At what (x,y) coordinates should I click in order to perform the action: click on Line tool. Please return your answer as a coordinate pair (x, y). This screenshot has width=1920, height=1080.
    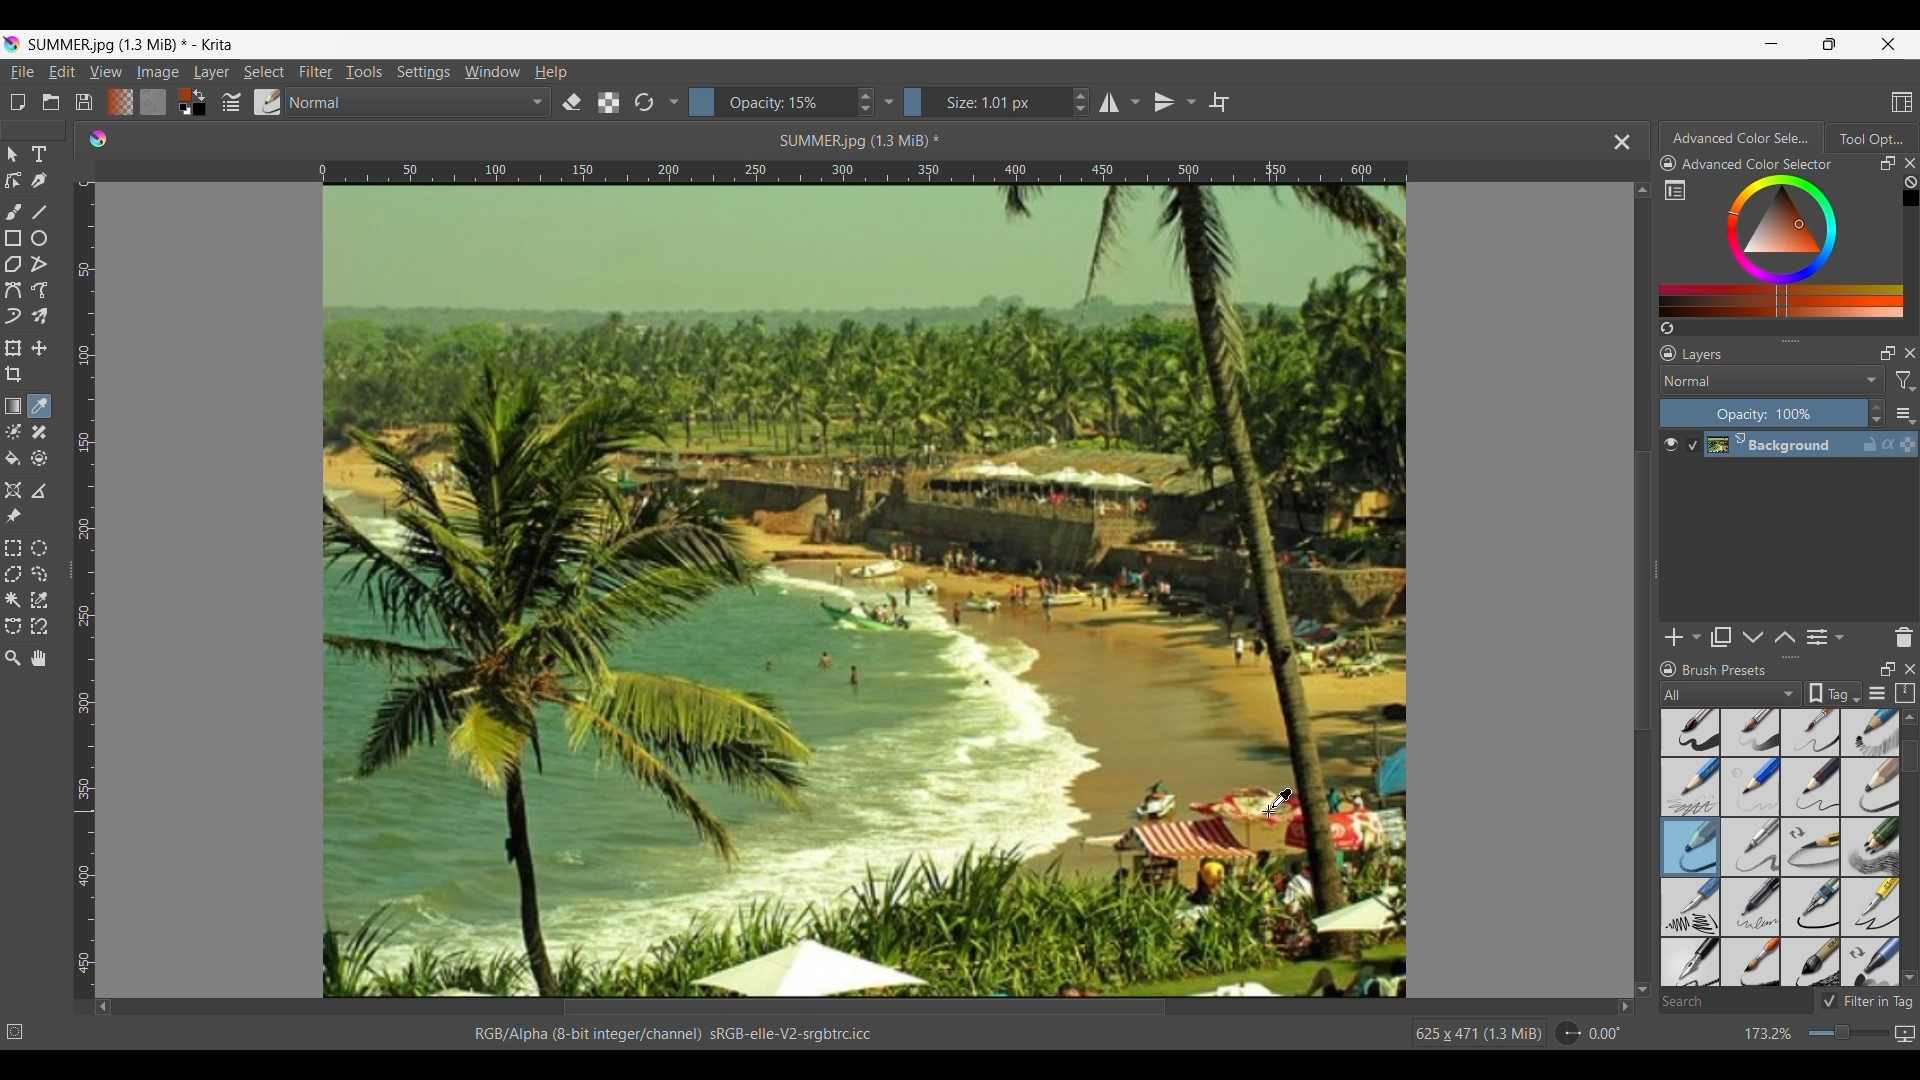
    Looking at the image, I should click on (41, 212).